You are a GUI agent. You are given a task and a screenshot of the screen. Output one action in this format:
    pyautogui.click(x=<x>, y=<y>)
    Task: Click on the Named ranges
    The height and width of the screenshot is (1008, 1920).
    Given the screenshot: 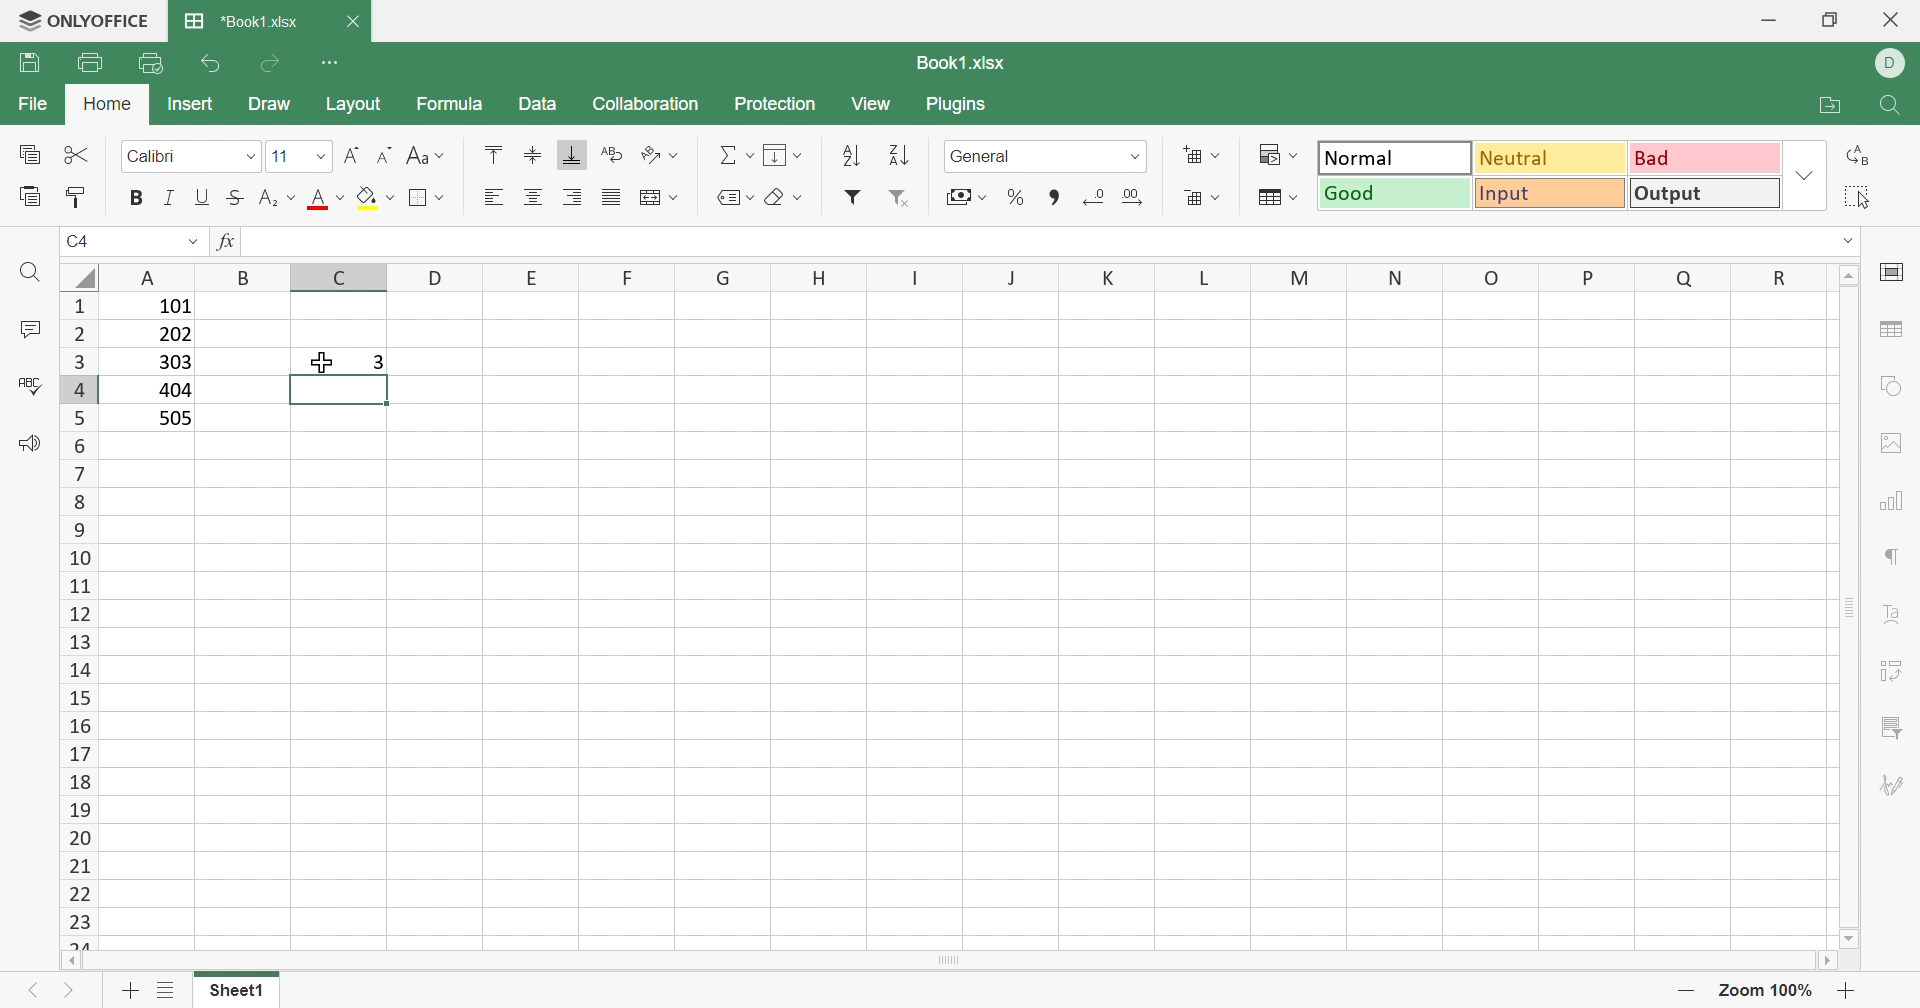 What is the action you would take?
    pyautogui.click(x=730, y=197)
    